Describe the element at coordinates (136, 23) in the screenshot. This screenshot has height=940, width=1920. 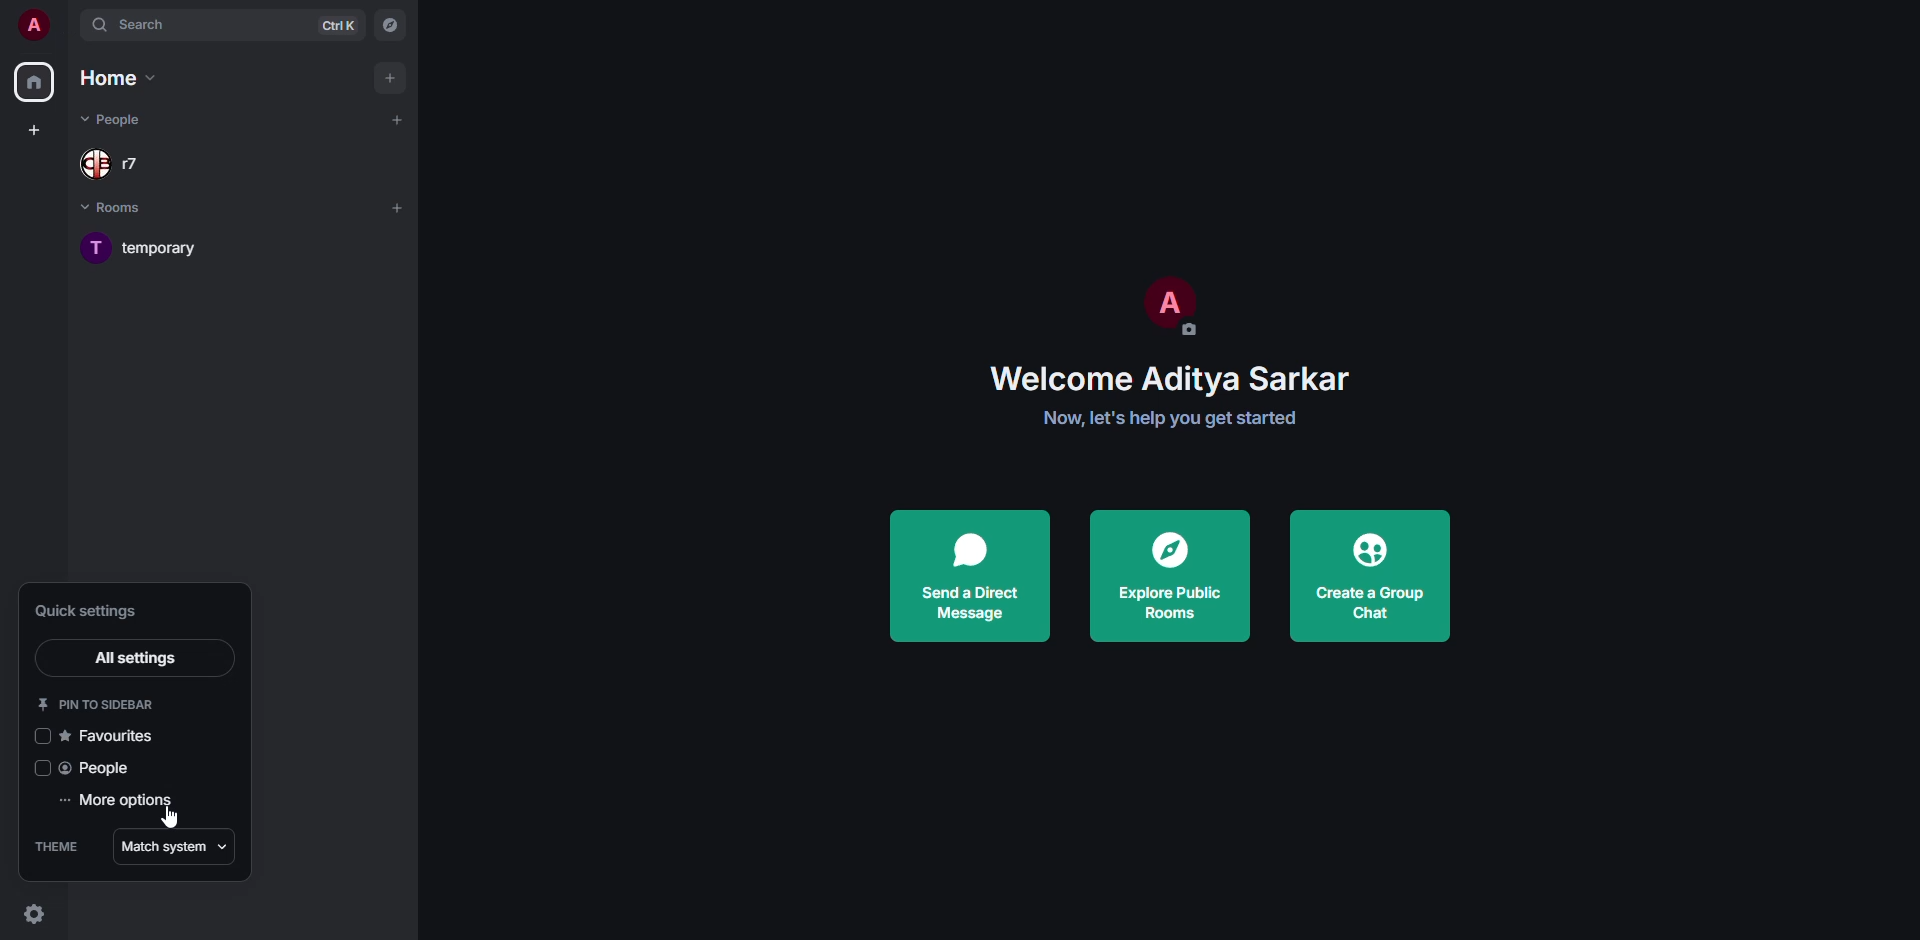
I see `search` at that location.